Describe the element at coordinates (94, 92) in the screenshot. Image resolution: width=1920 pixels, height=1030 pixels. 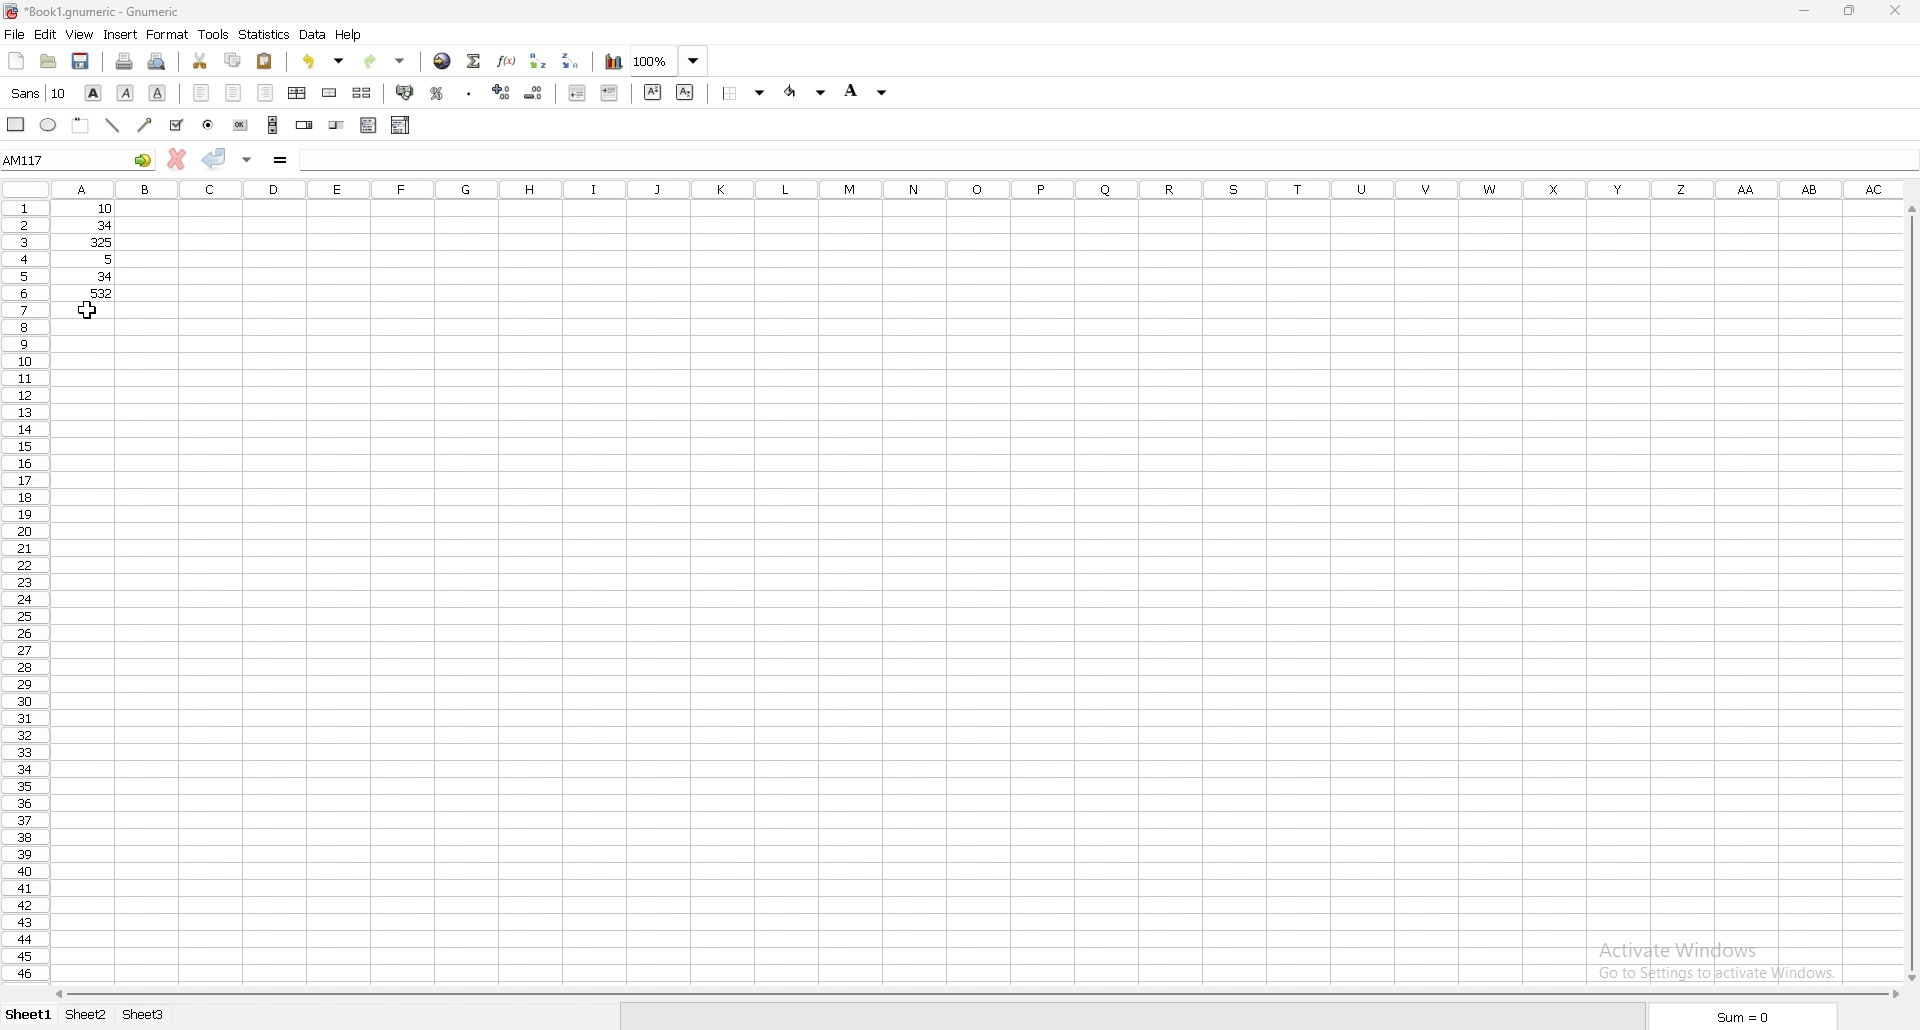
I see `bold` at that location.